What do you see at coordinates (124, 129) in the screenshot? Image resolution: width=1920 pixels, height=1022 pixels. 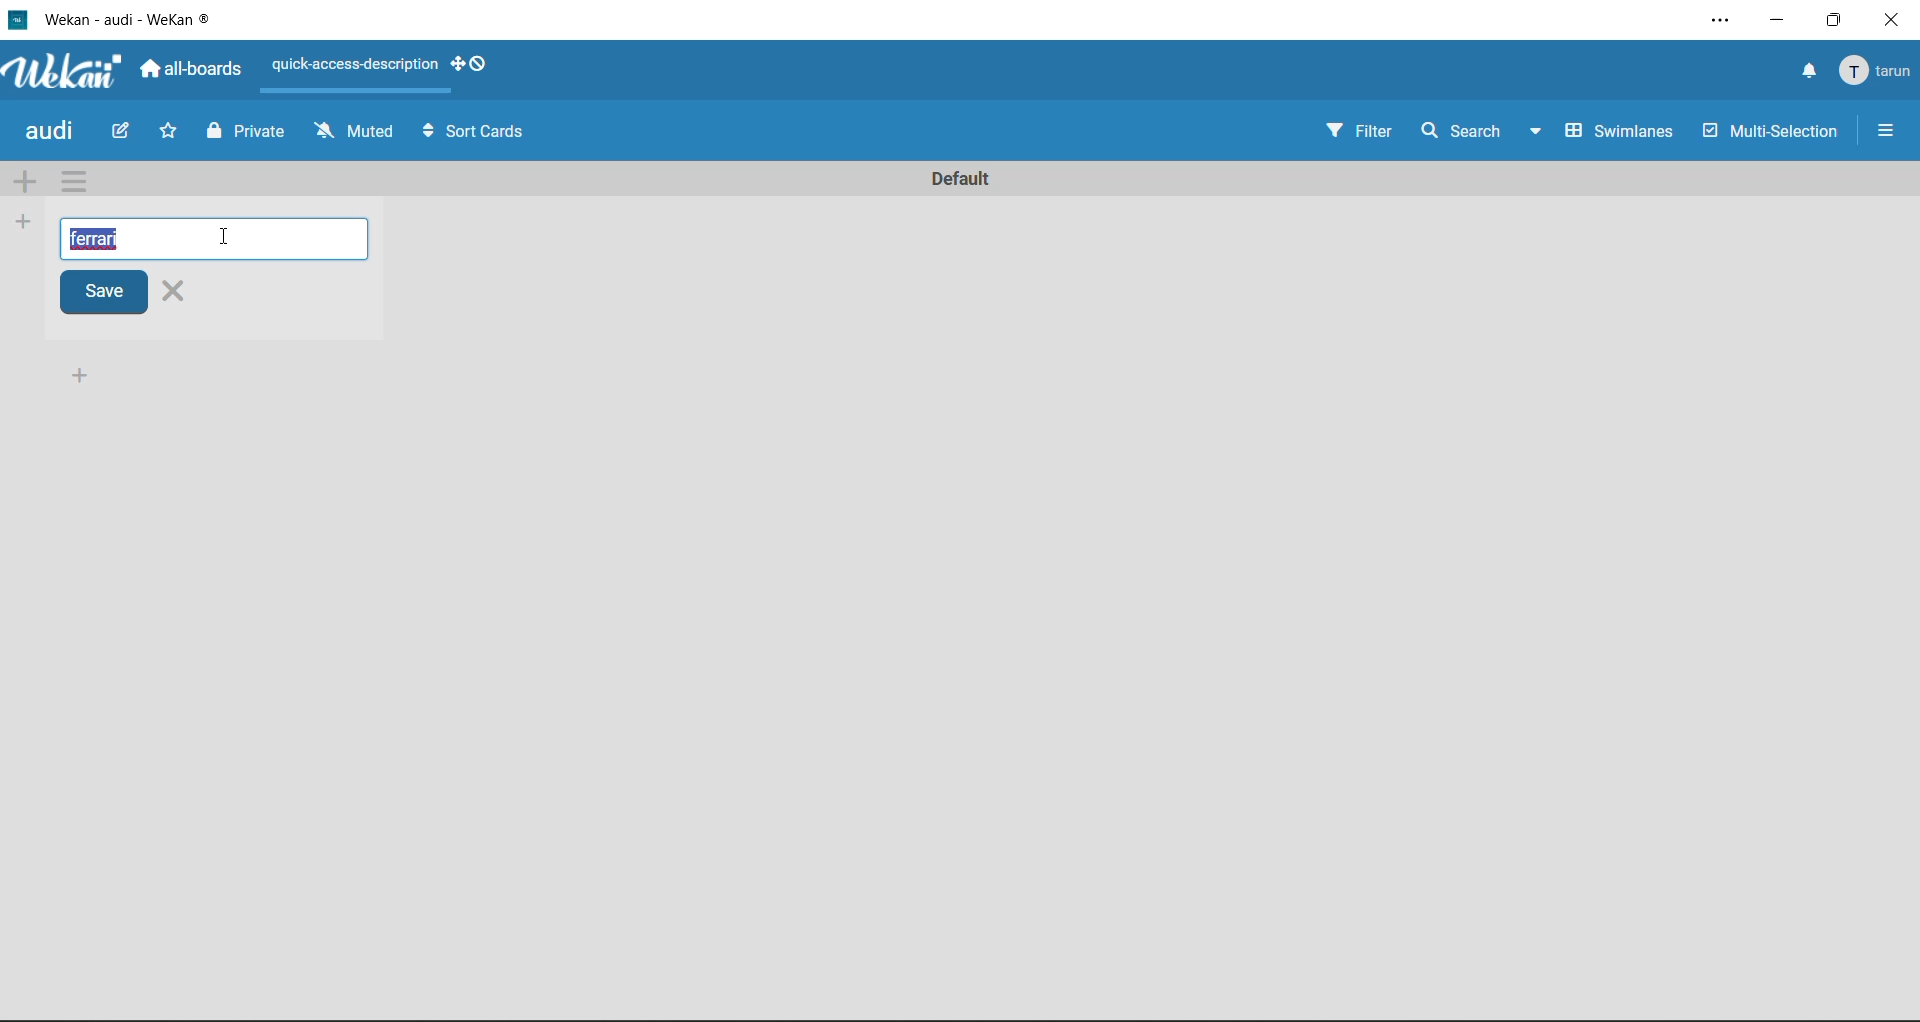 I see `` at bounding box center [124, 129].